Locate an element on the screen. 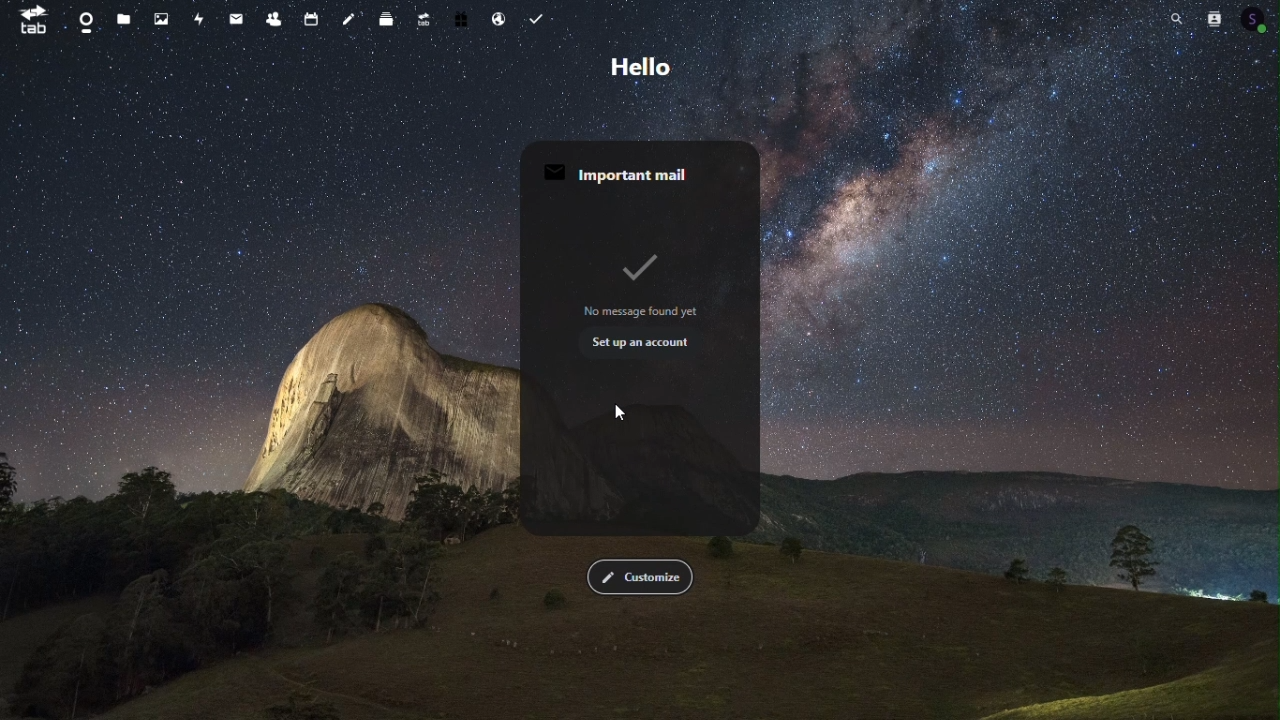 The width and height of the screenshot is (1280, 720). deck is located at coordinates (386, 17).